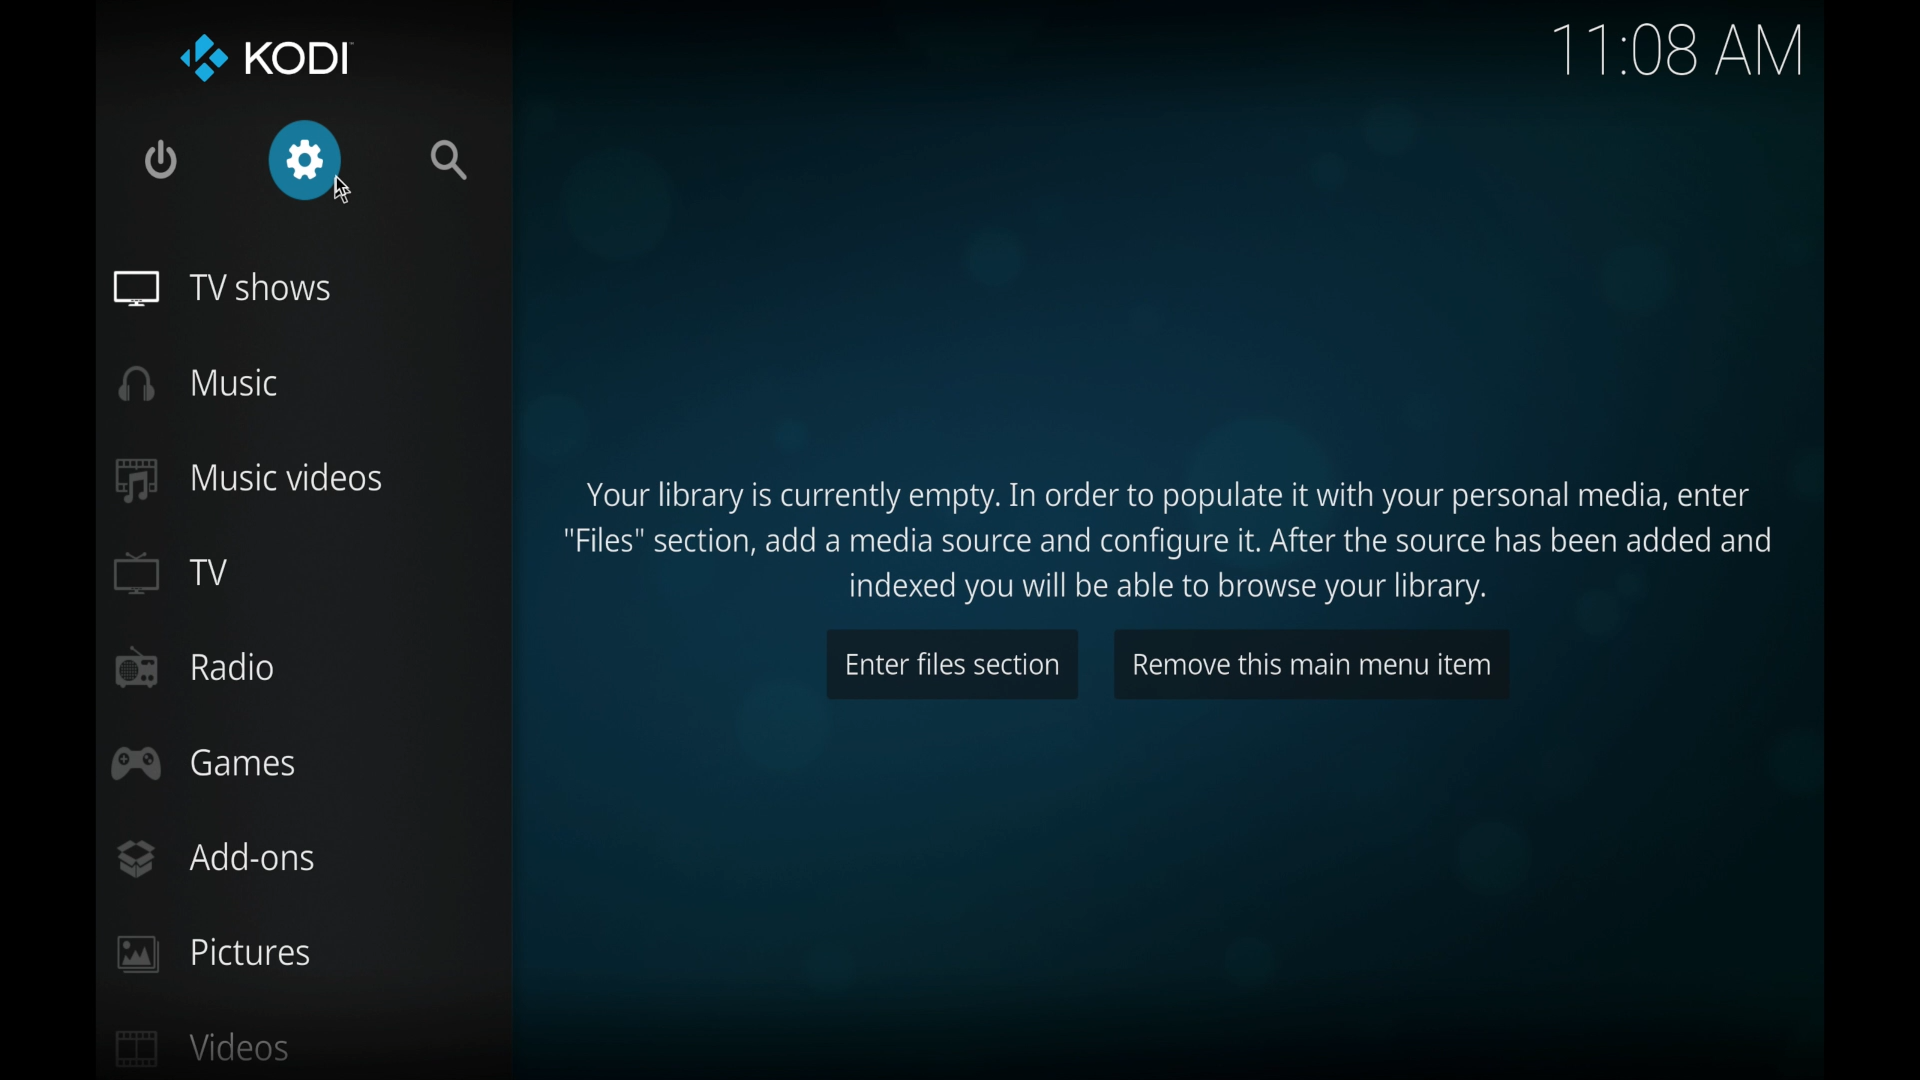 The image size is (1920, 1080). What do you see at coordinates (161, 161) in the screenshot?
I see `quit kodi` at bounding box center [161, 161].